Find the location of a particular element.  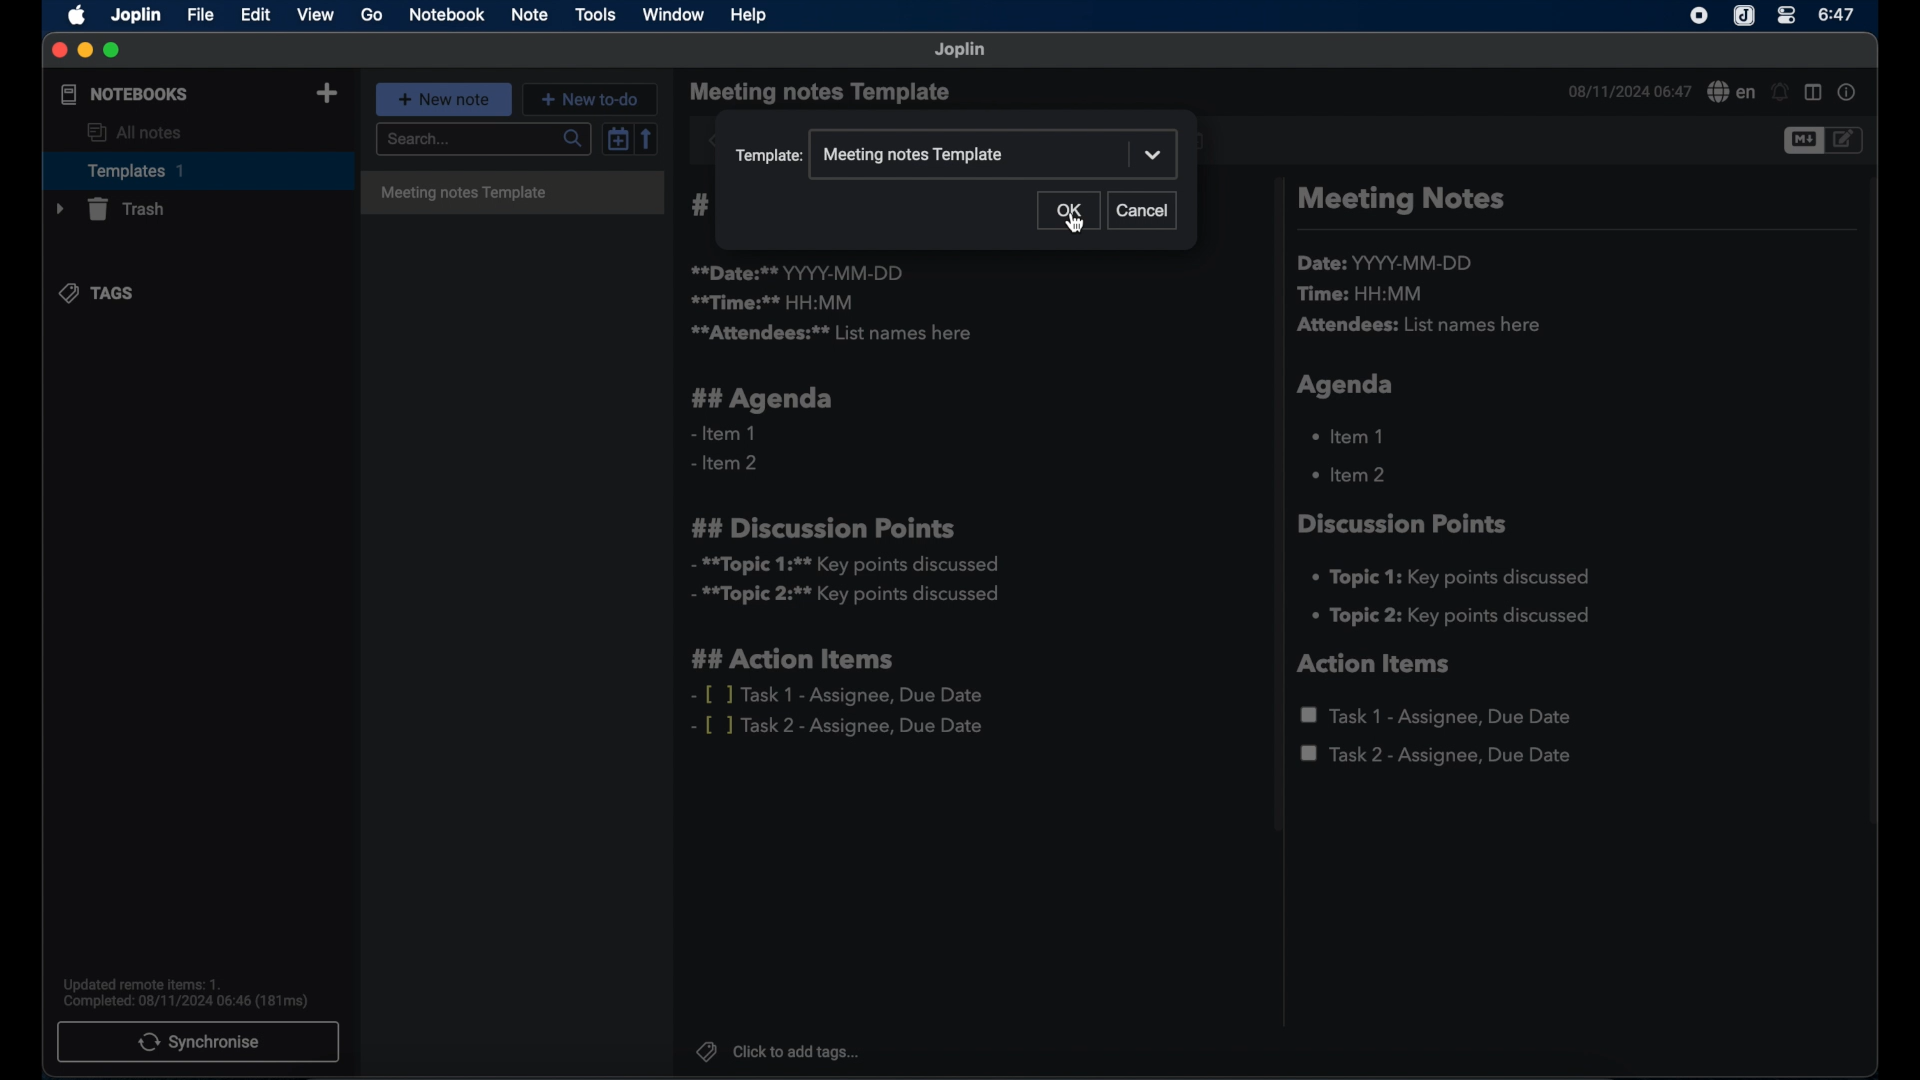

template is located at coordinates (770, 157).